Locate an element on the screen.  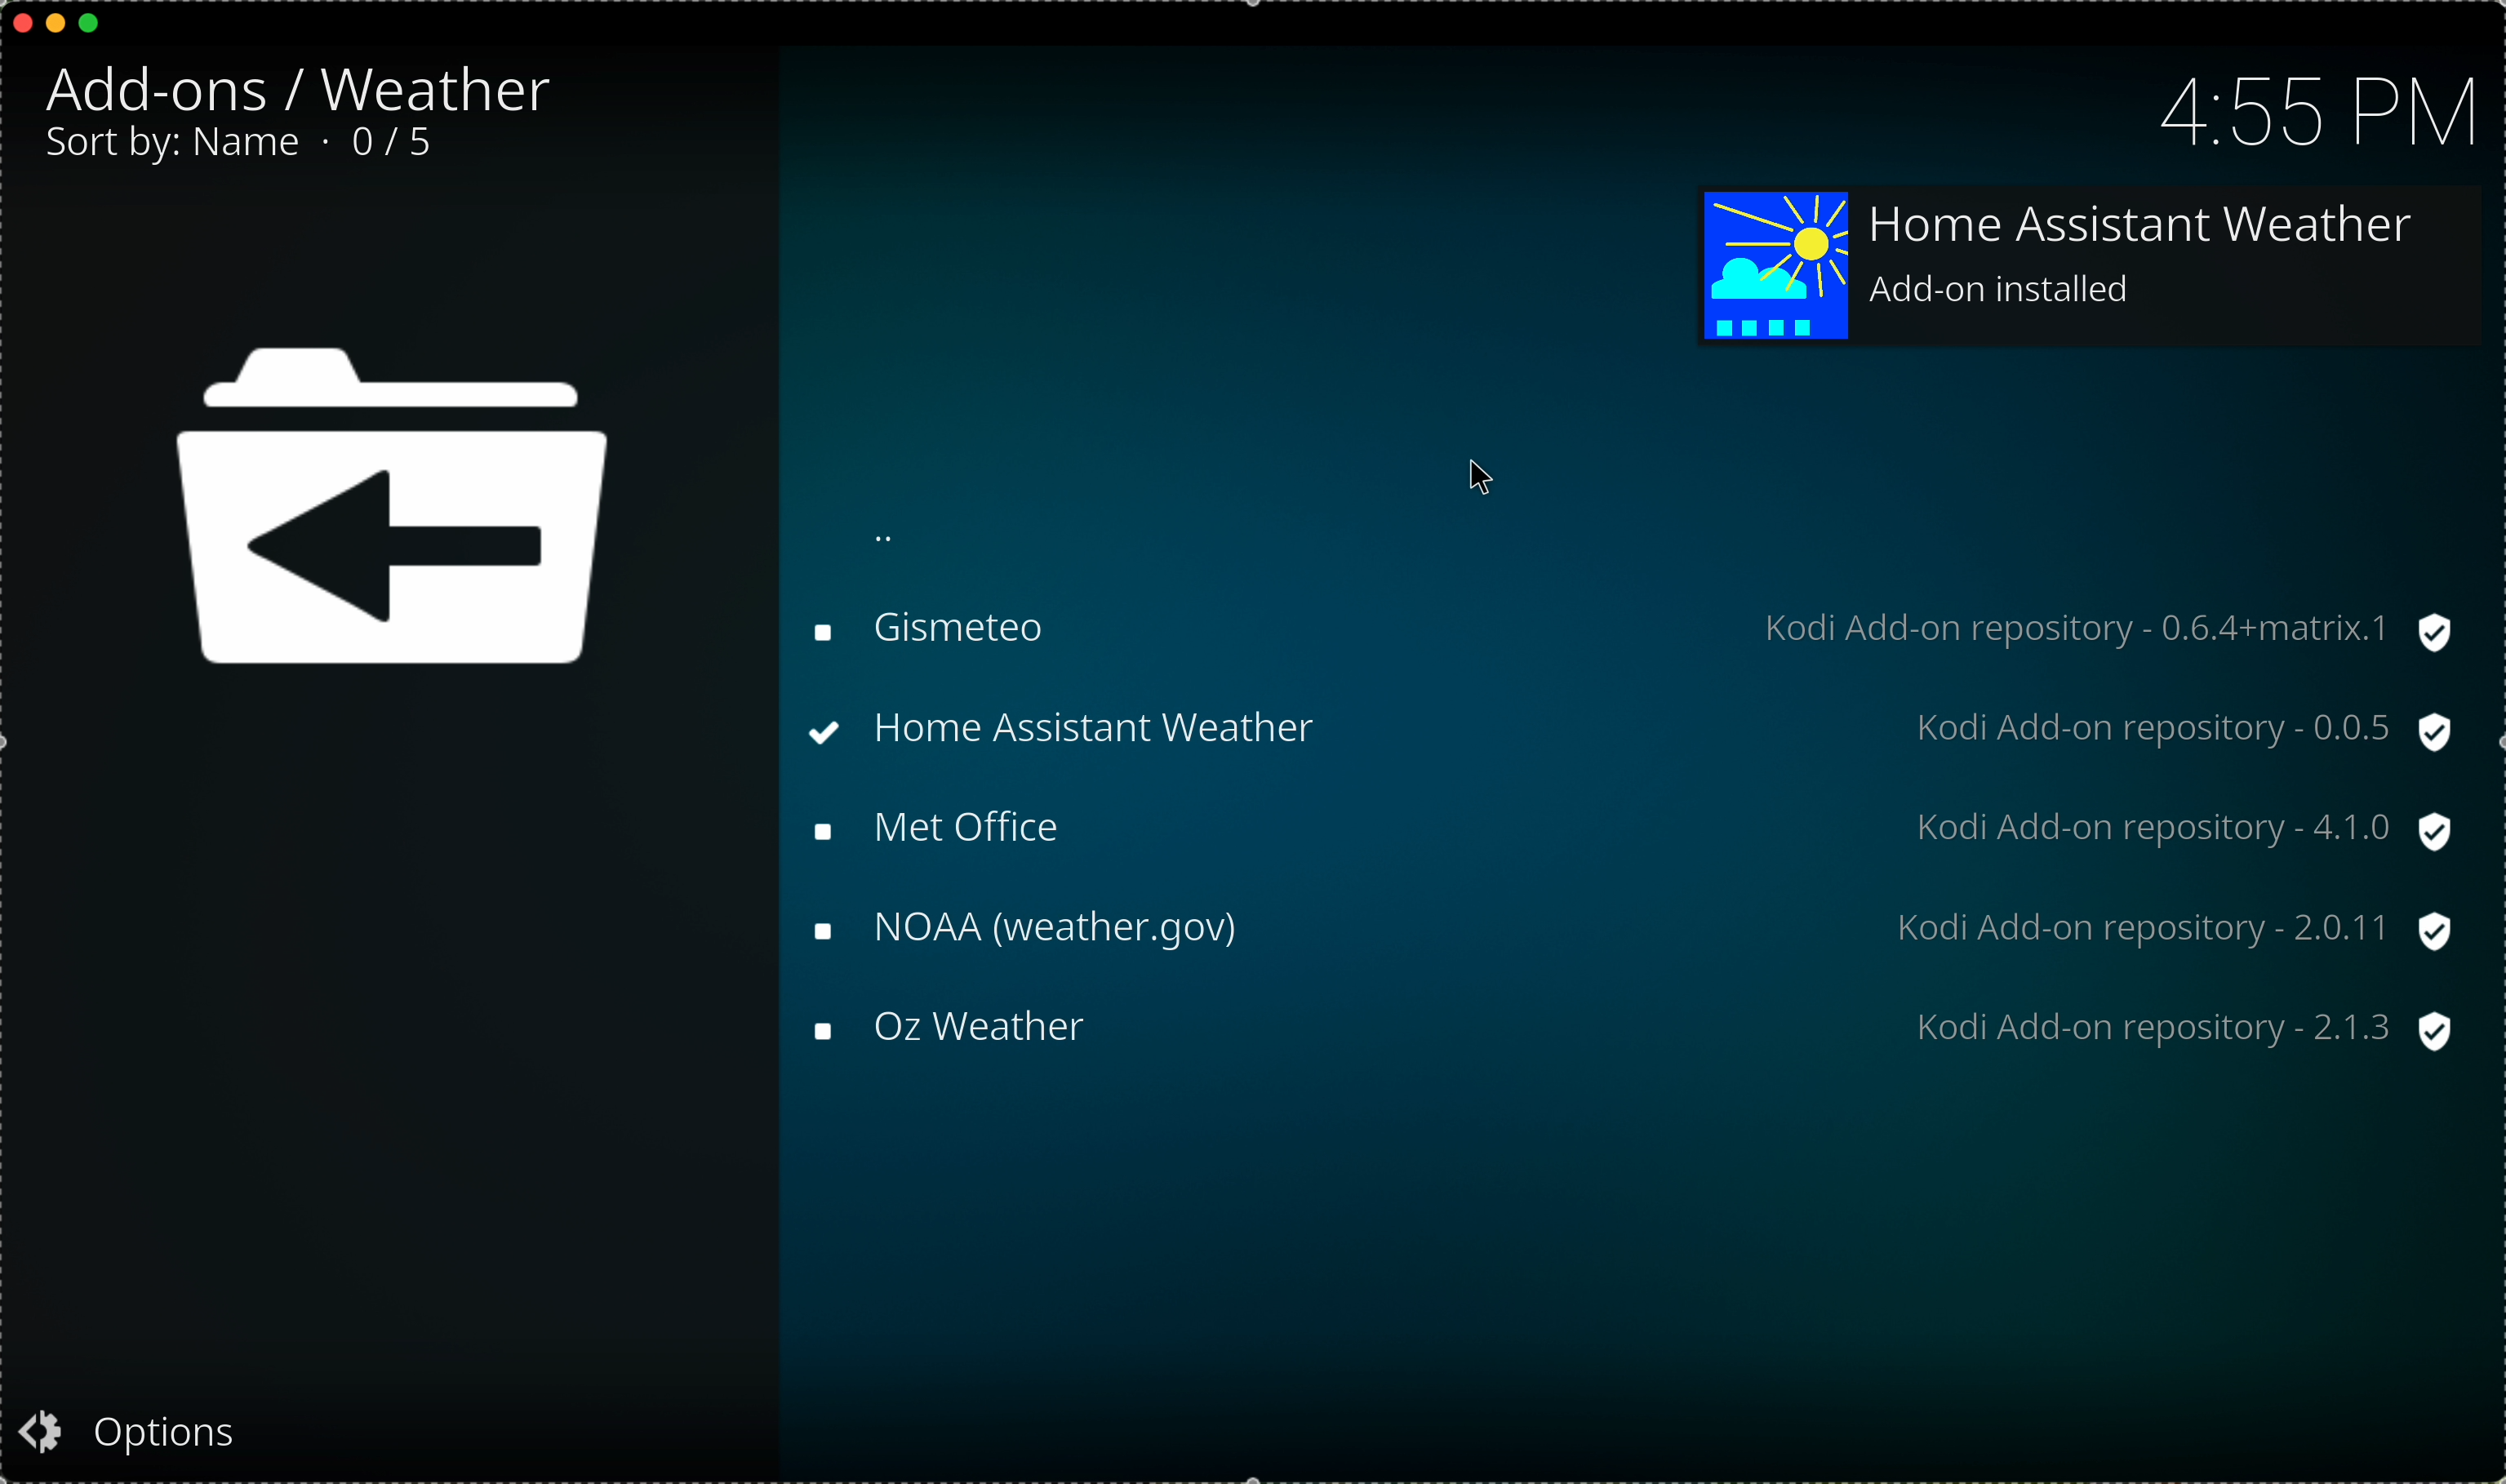
close is located at coordinates (16, 23).